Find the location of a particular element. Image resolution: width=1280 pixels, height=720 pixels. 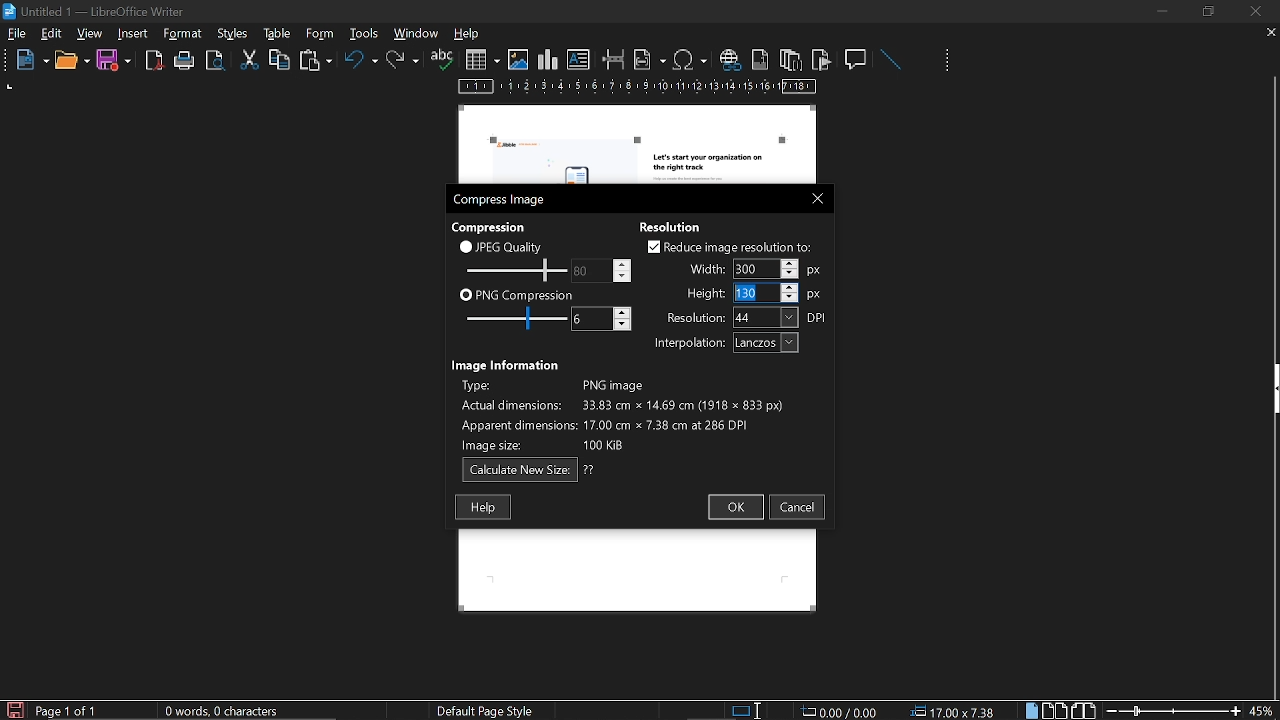

position is located at coordinates (956, 711).